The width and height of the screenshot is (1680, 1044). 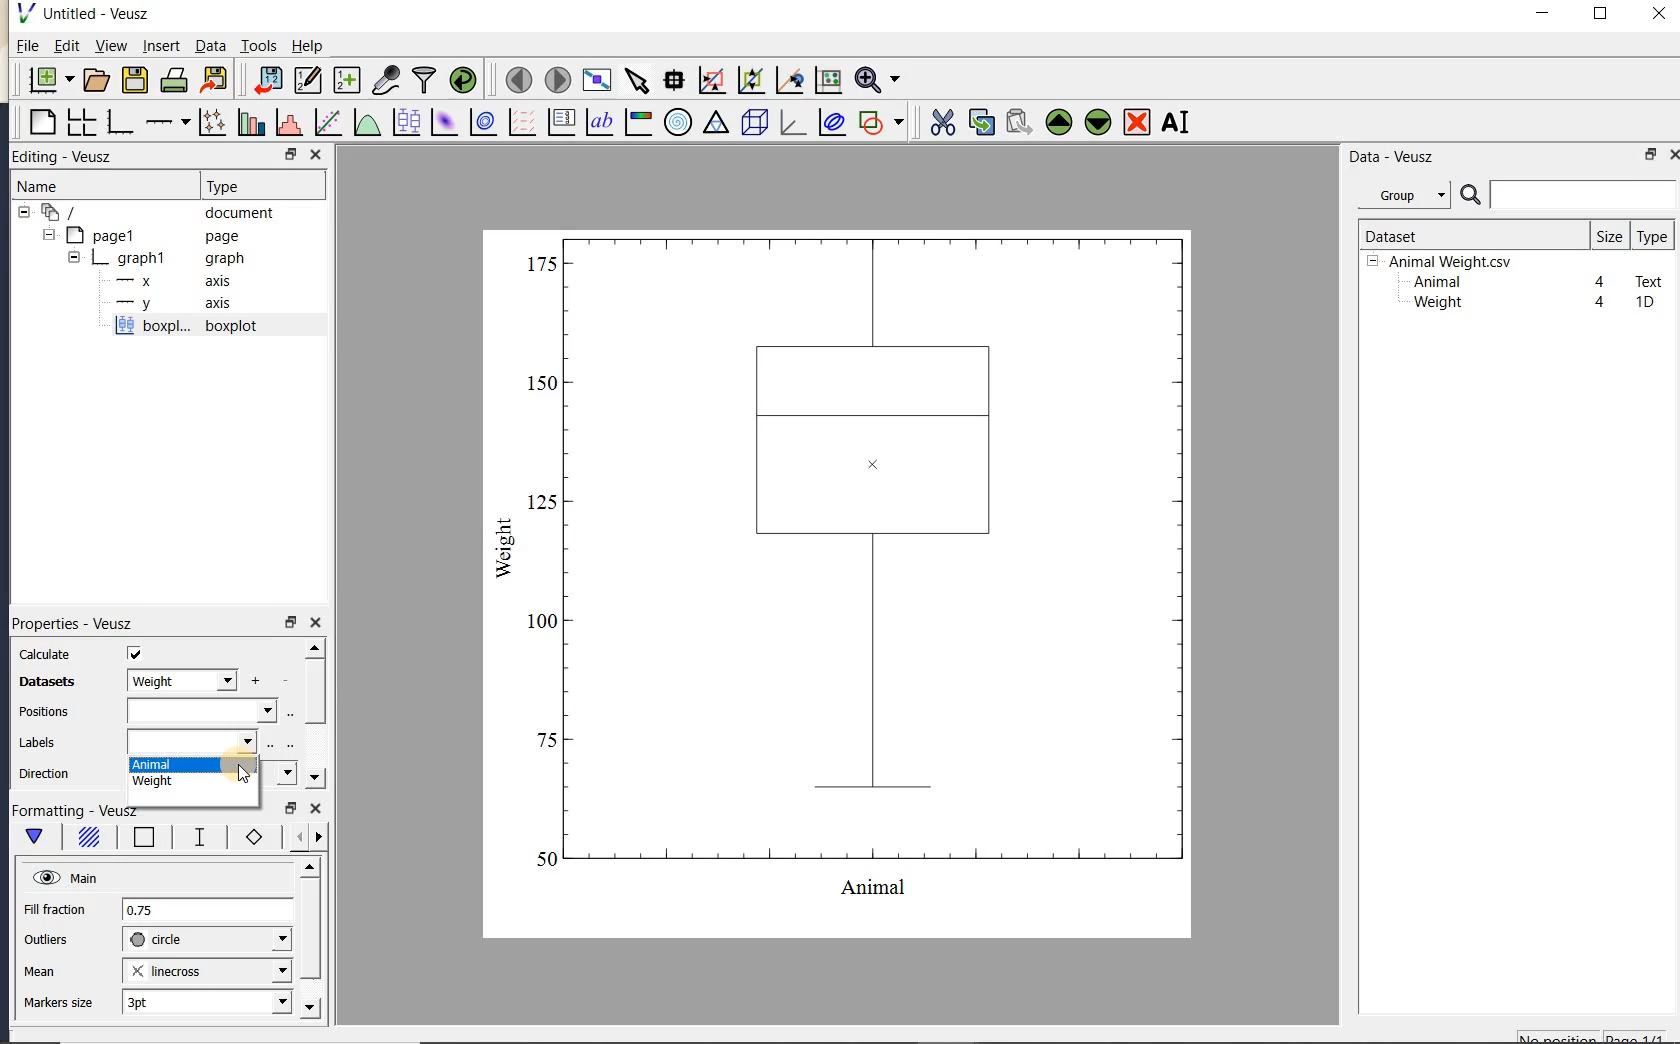 What do you see at coordinates (327, 122) in the screenshot?
I see `fit a function to data` at bounding box center [327, 122].